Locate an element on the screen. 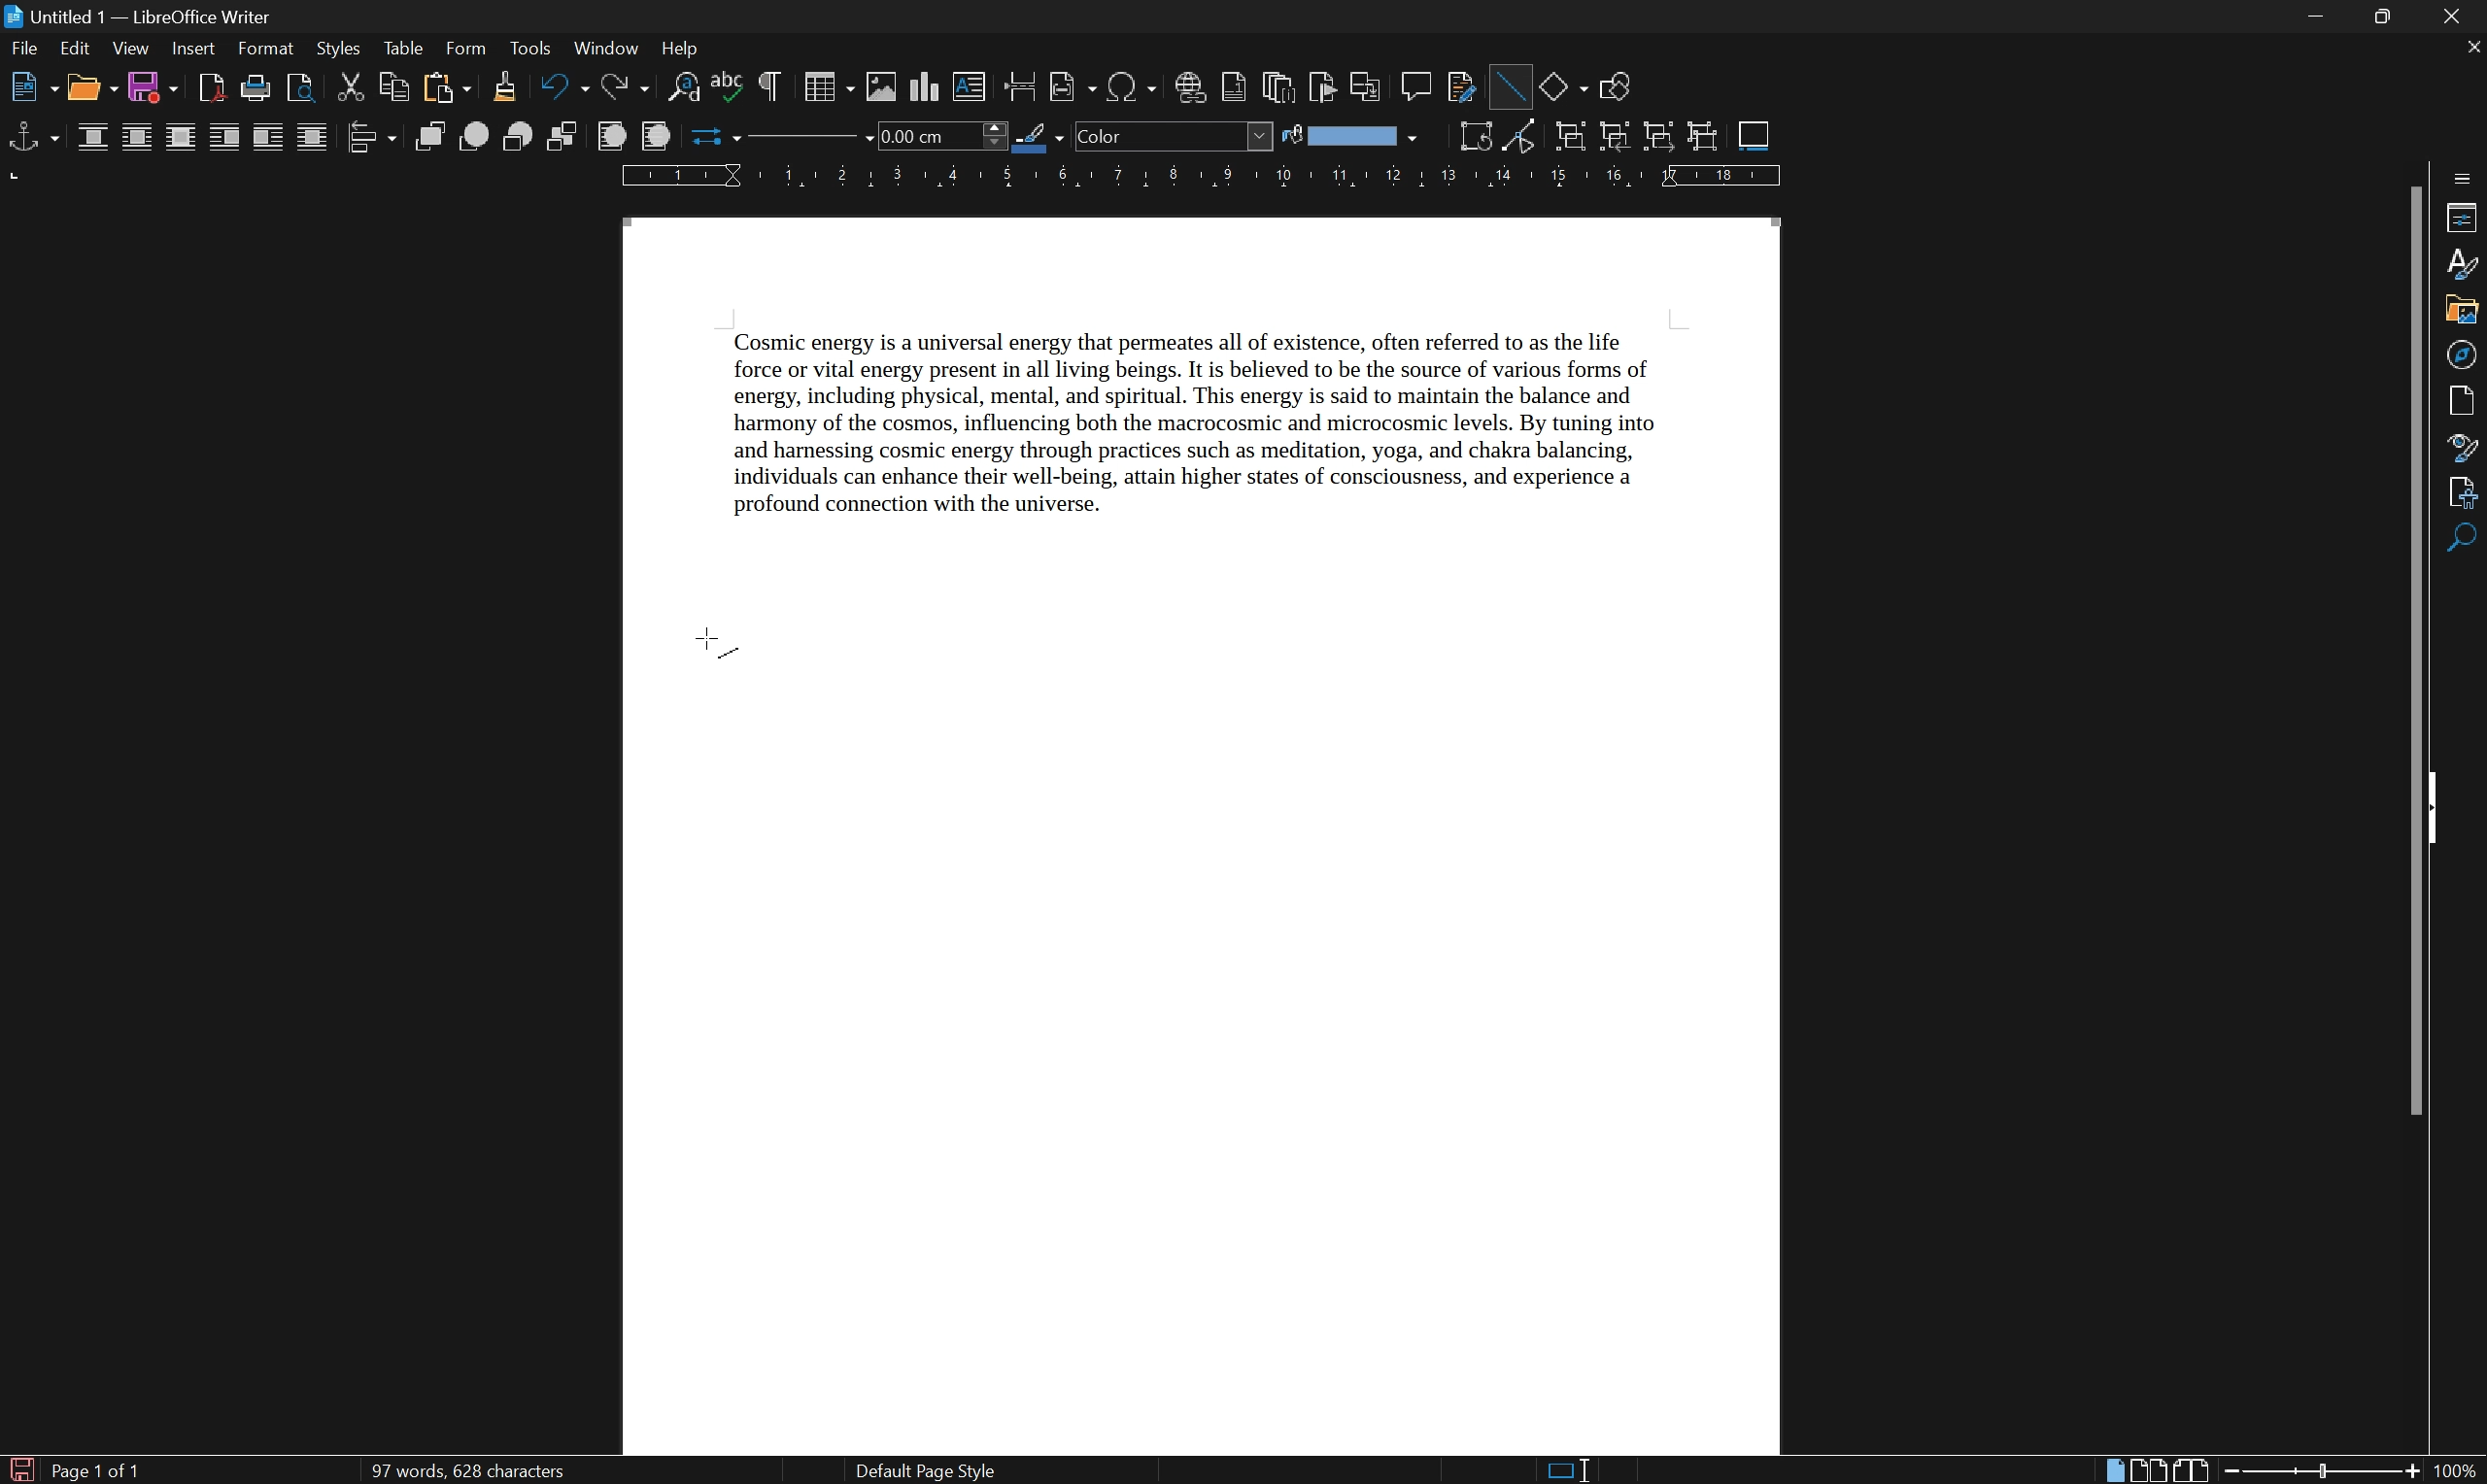  parallel is located at coordinates (139, 139).